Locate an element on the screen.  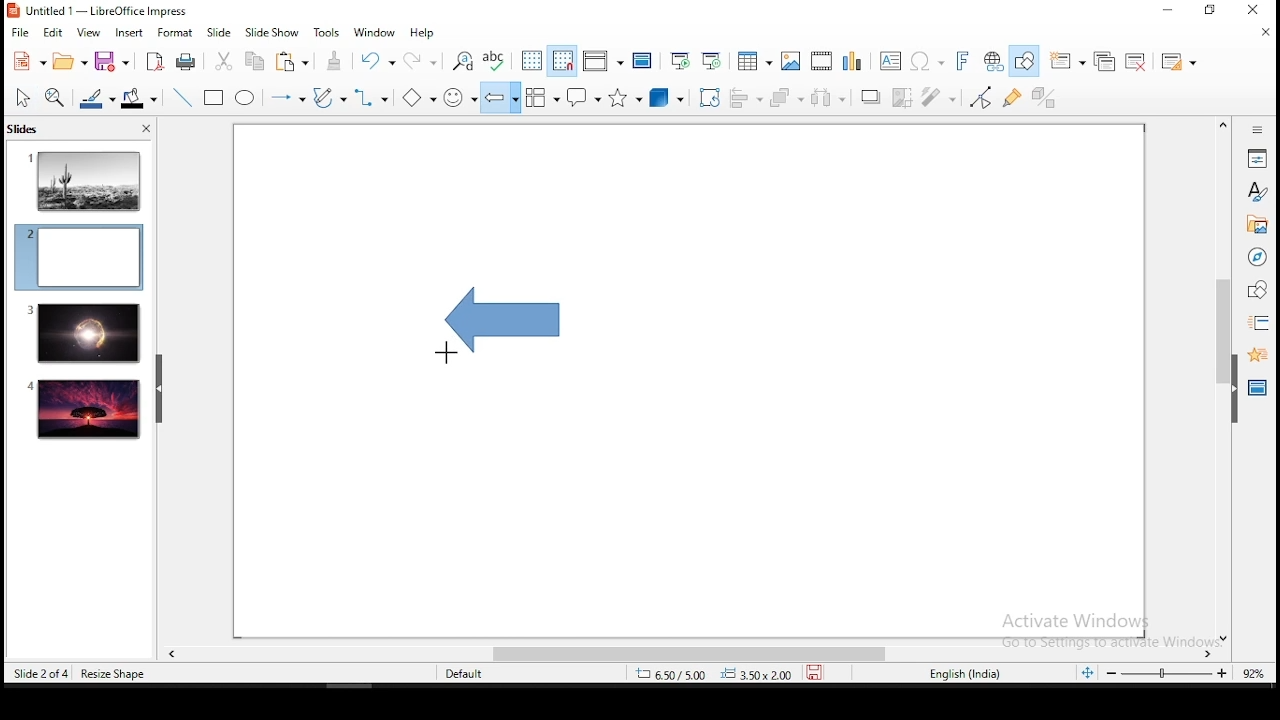
copy is located at coordinates (252, 61).